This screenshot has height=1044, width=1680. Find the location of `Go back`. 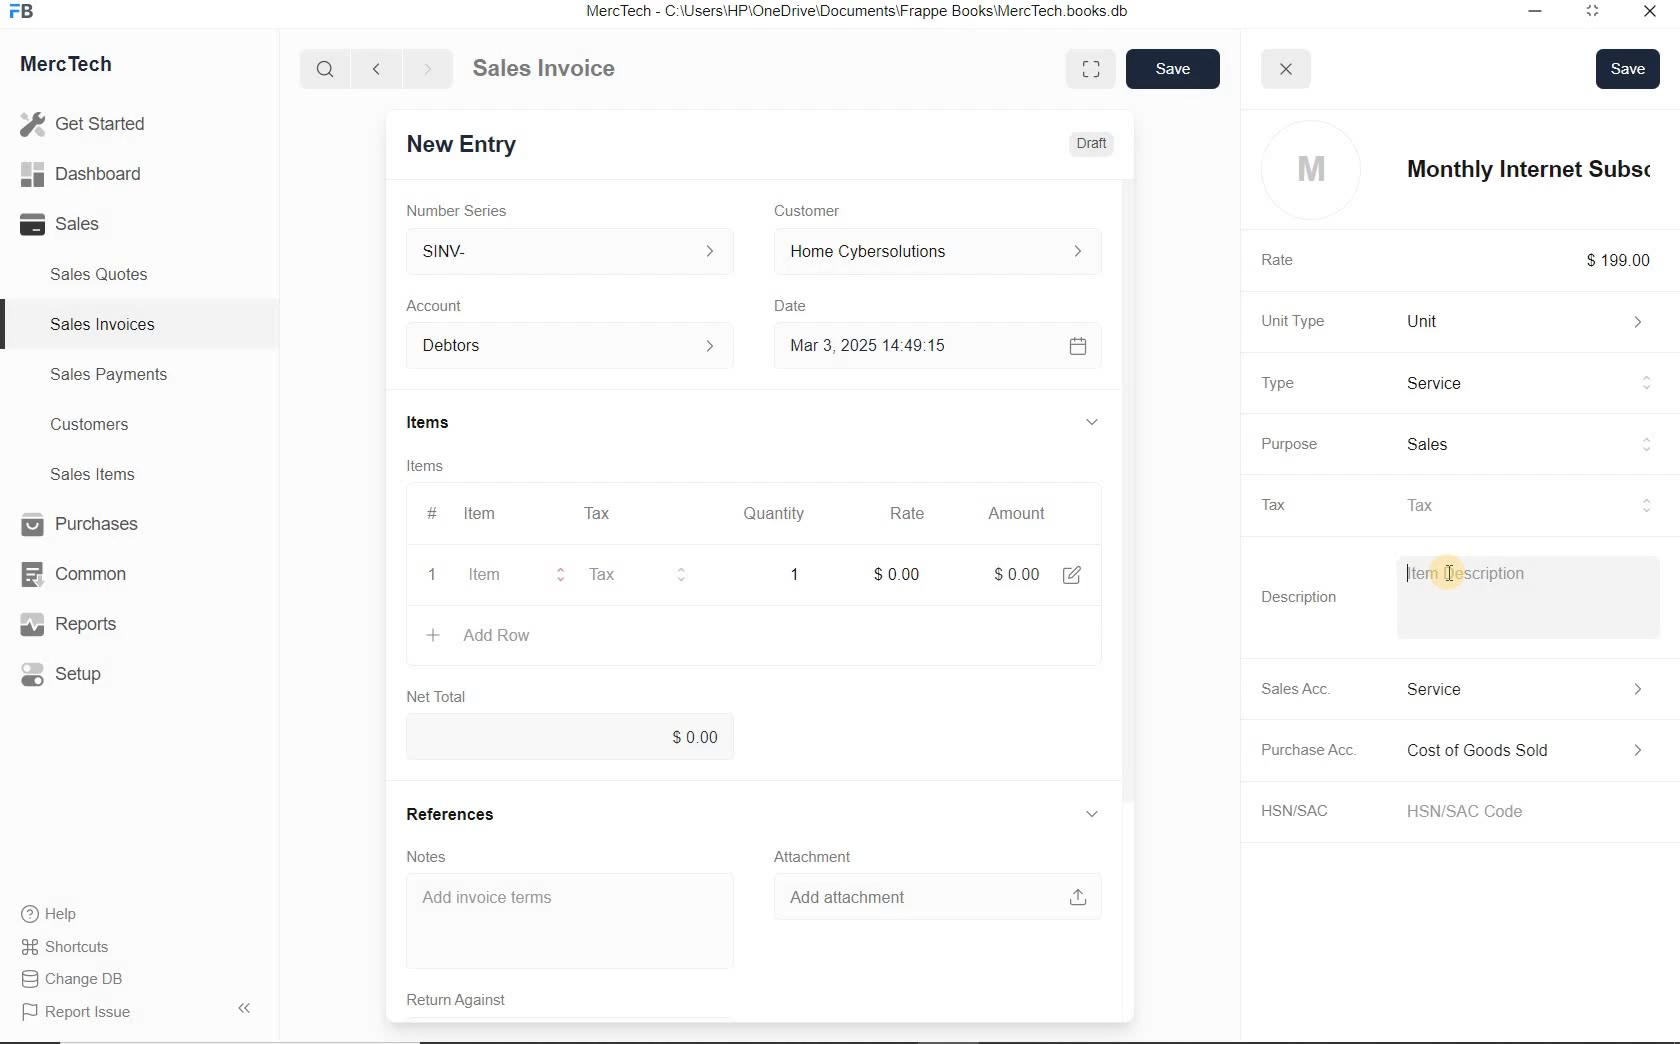

Go back is located at coordinates (379, 69).